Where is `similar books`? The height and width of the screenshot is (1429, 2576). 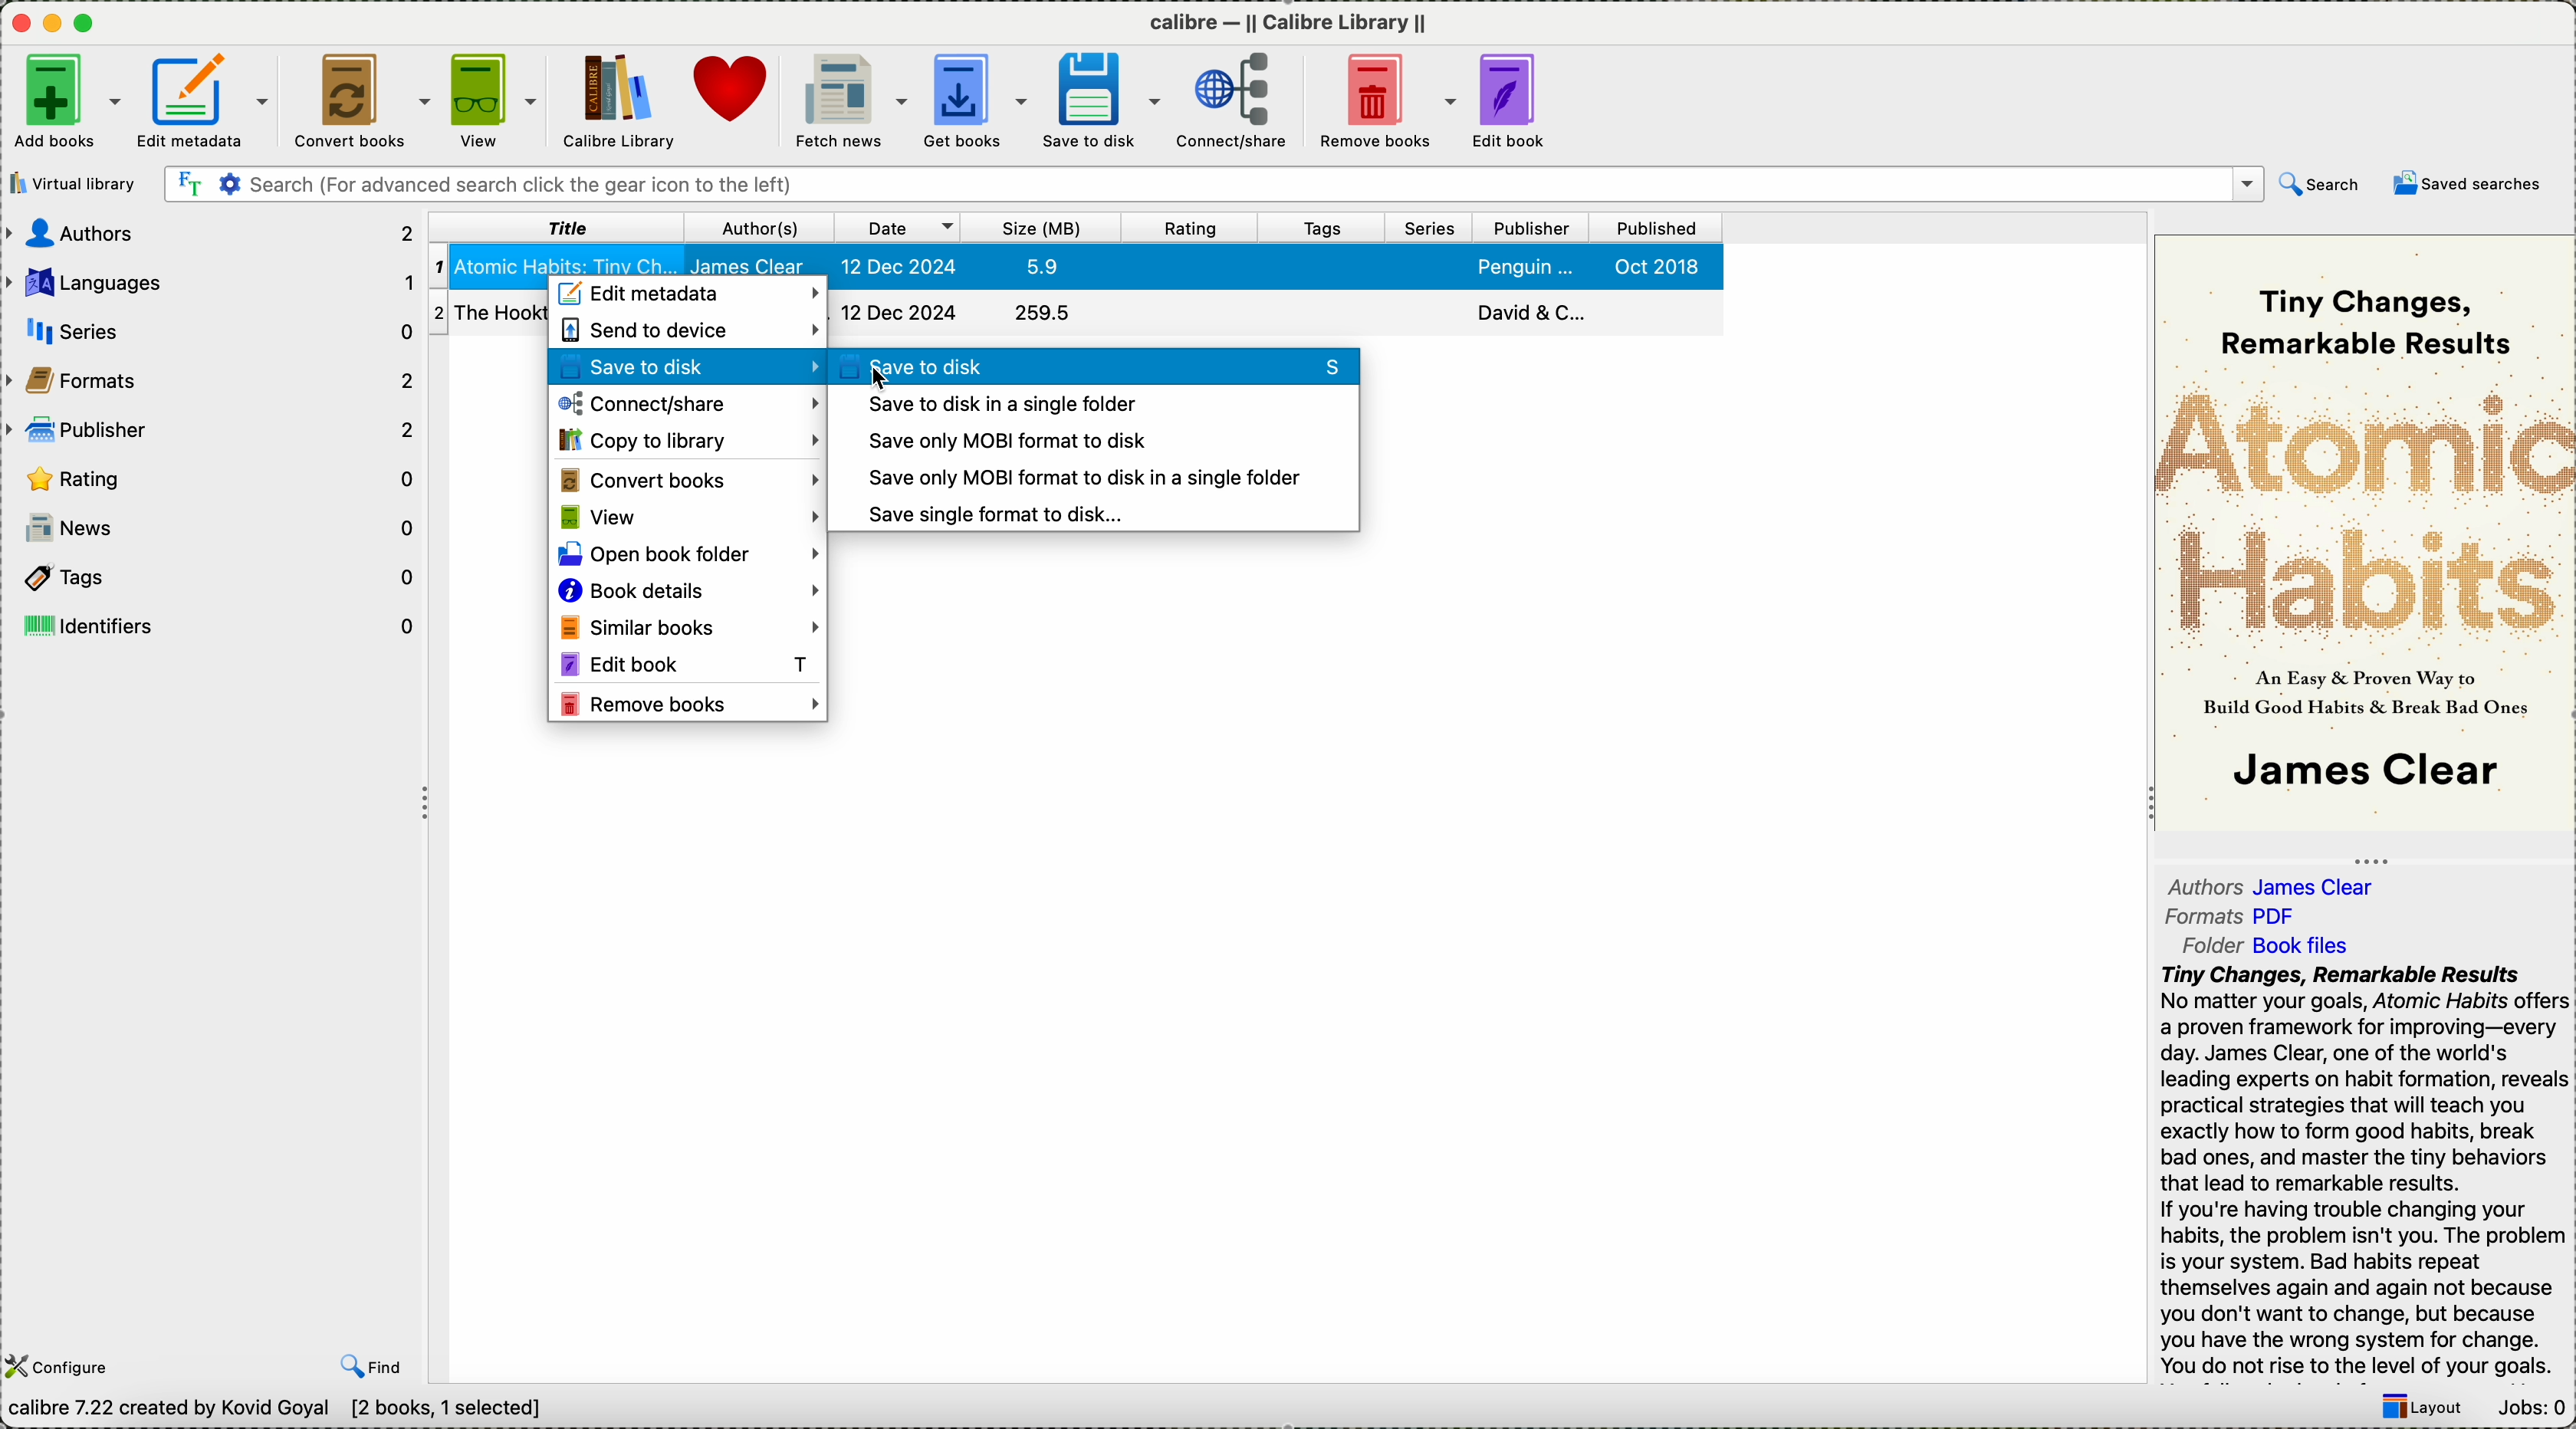
similar books is located at coordinates (686, 629).